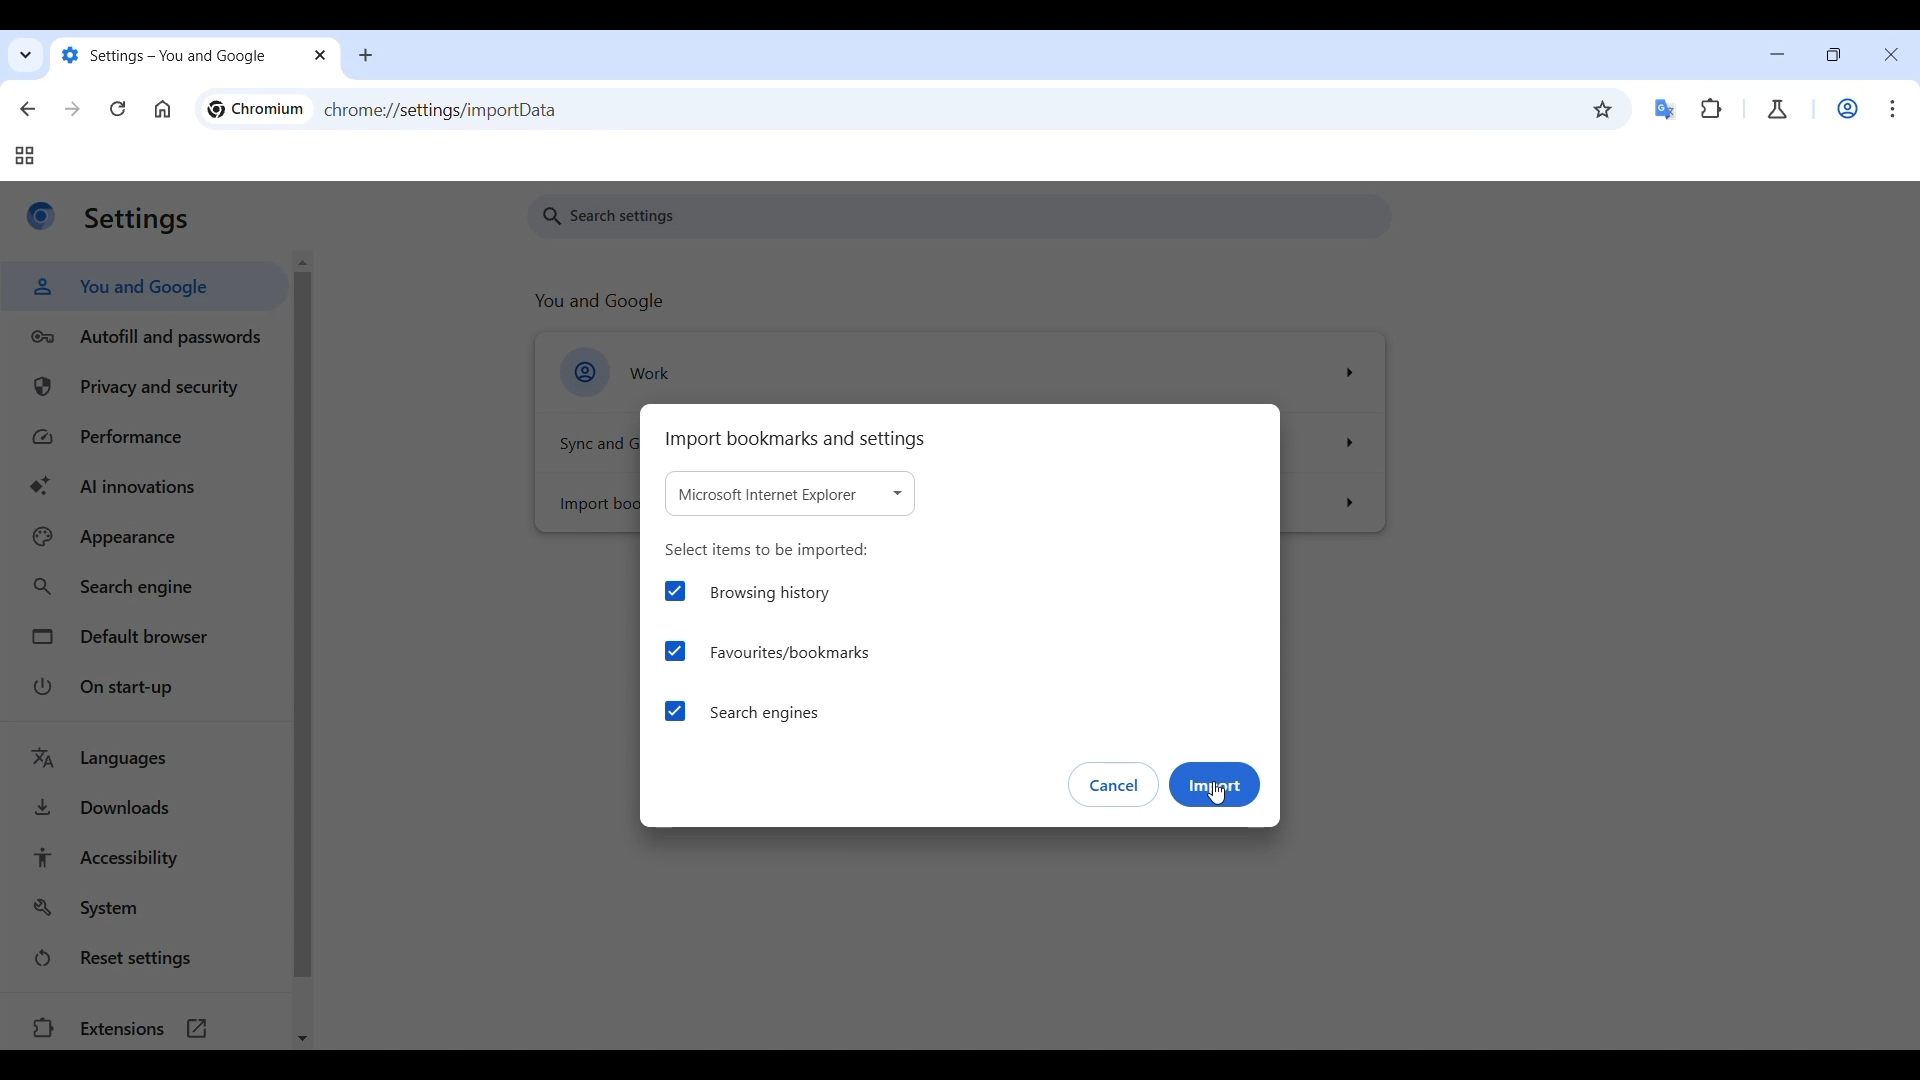 This screenshot has width=1920, height=1080. I want to click on Indicates select items to be imported, so click(767, 551).